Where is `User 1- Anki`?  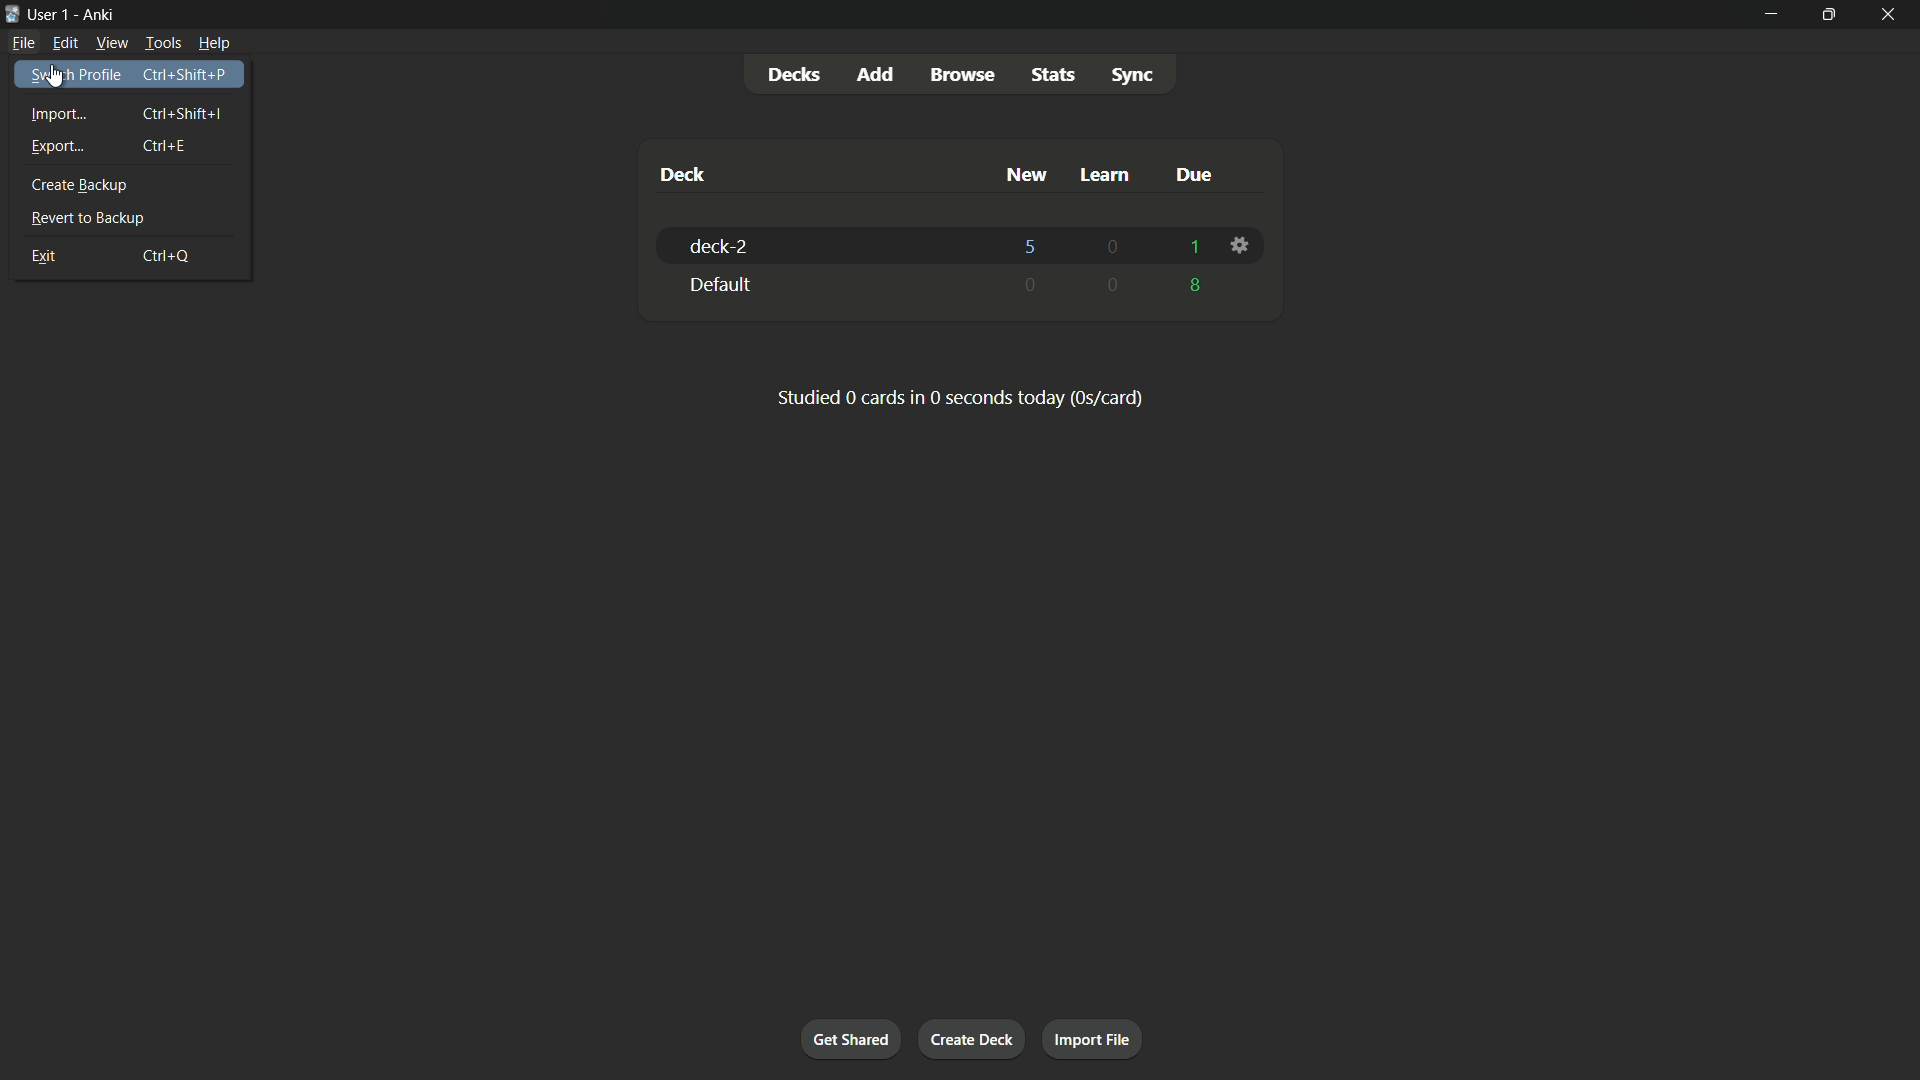
User 1- Anki is located at coordinates (870, 13).